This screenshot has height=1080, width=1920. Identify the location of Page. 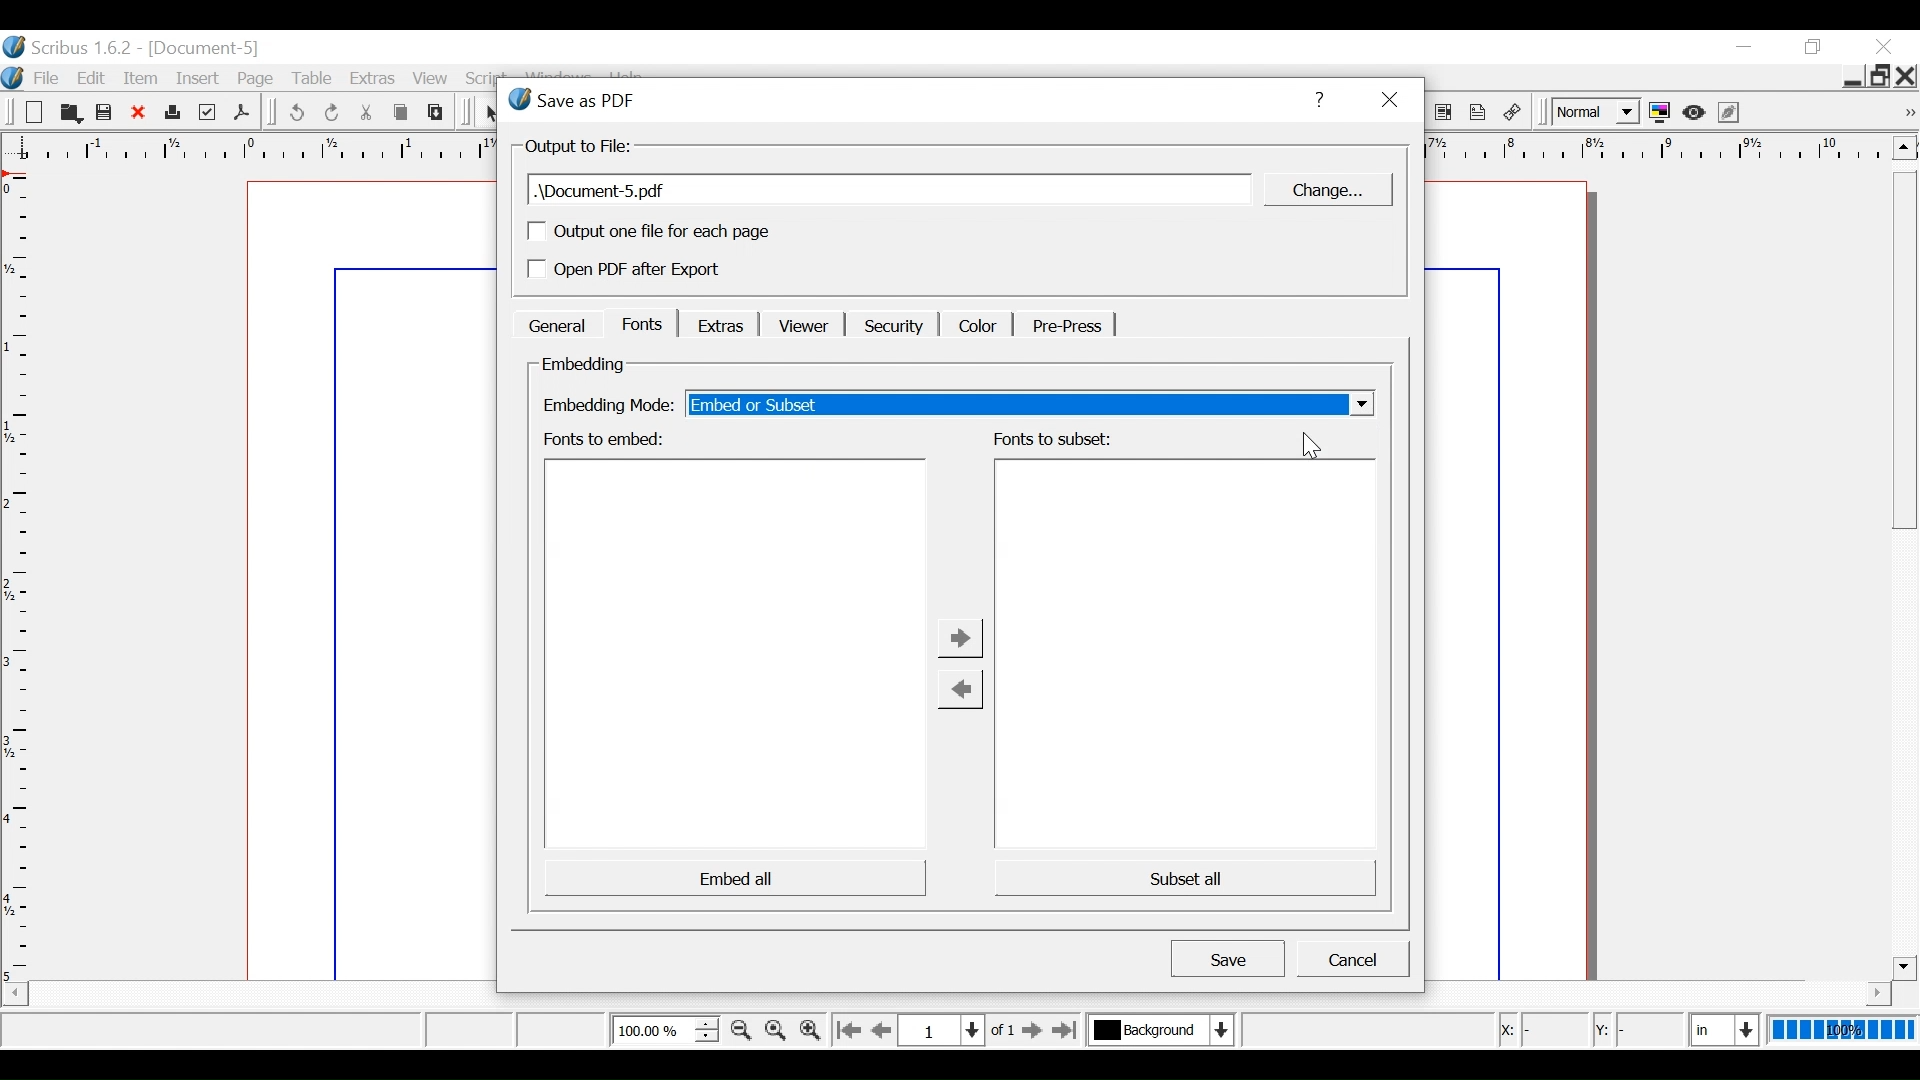
(260, 79).